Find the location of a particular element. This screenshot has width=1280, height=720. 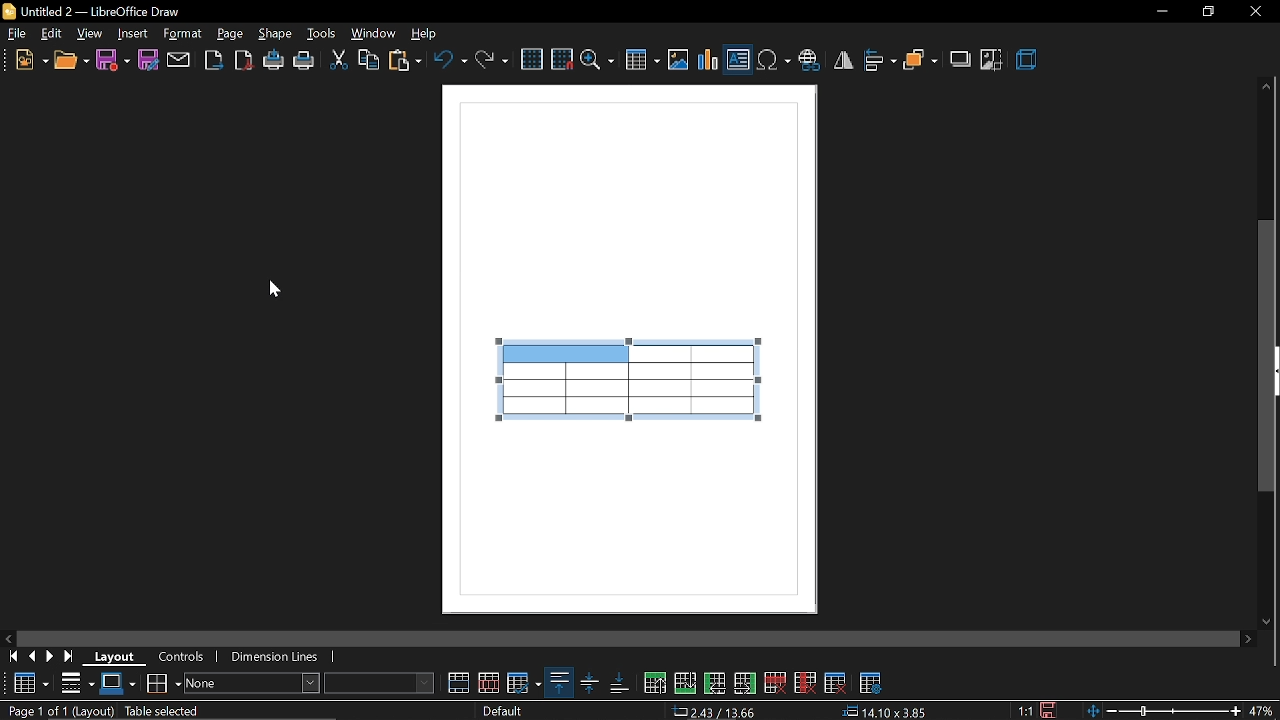

zoom change is located at coordinates (1162, 712).